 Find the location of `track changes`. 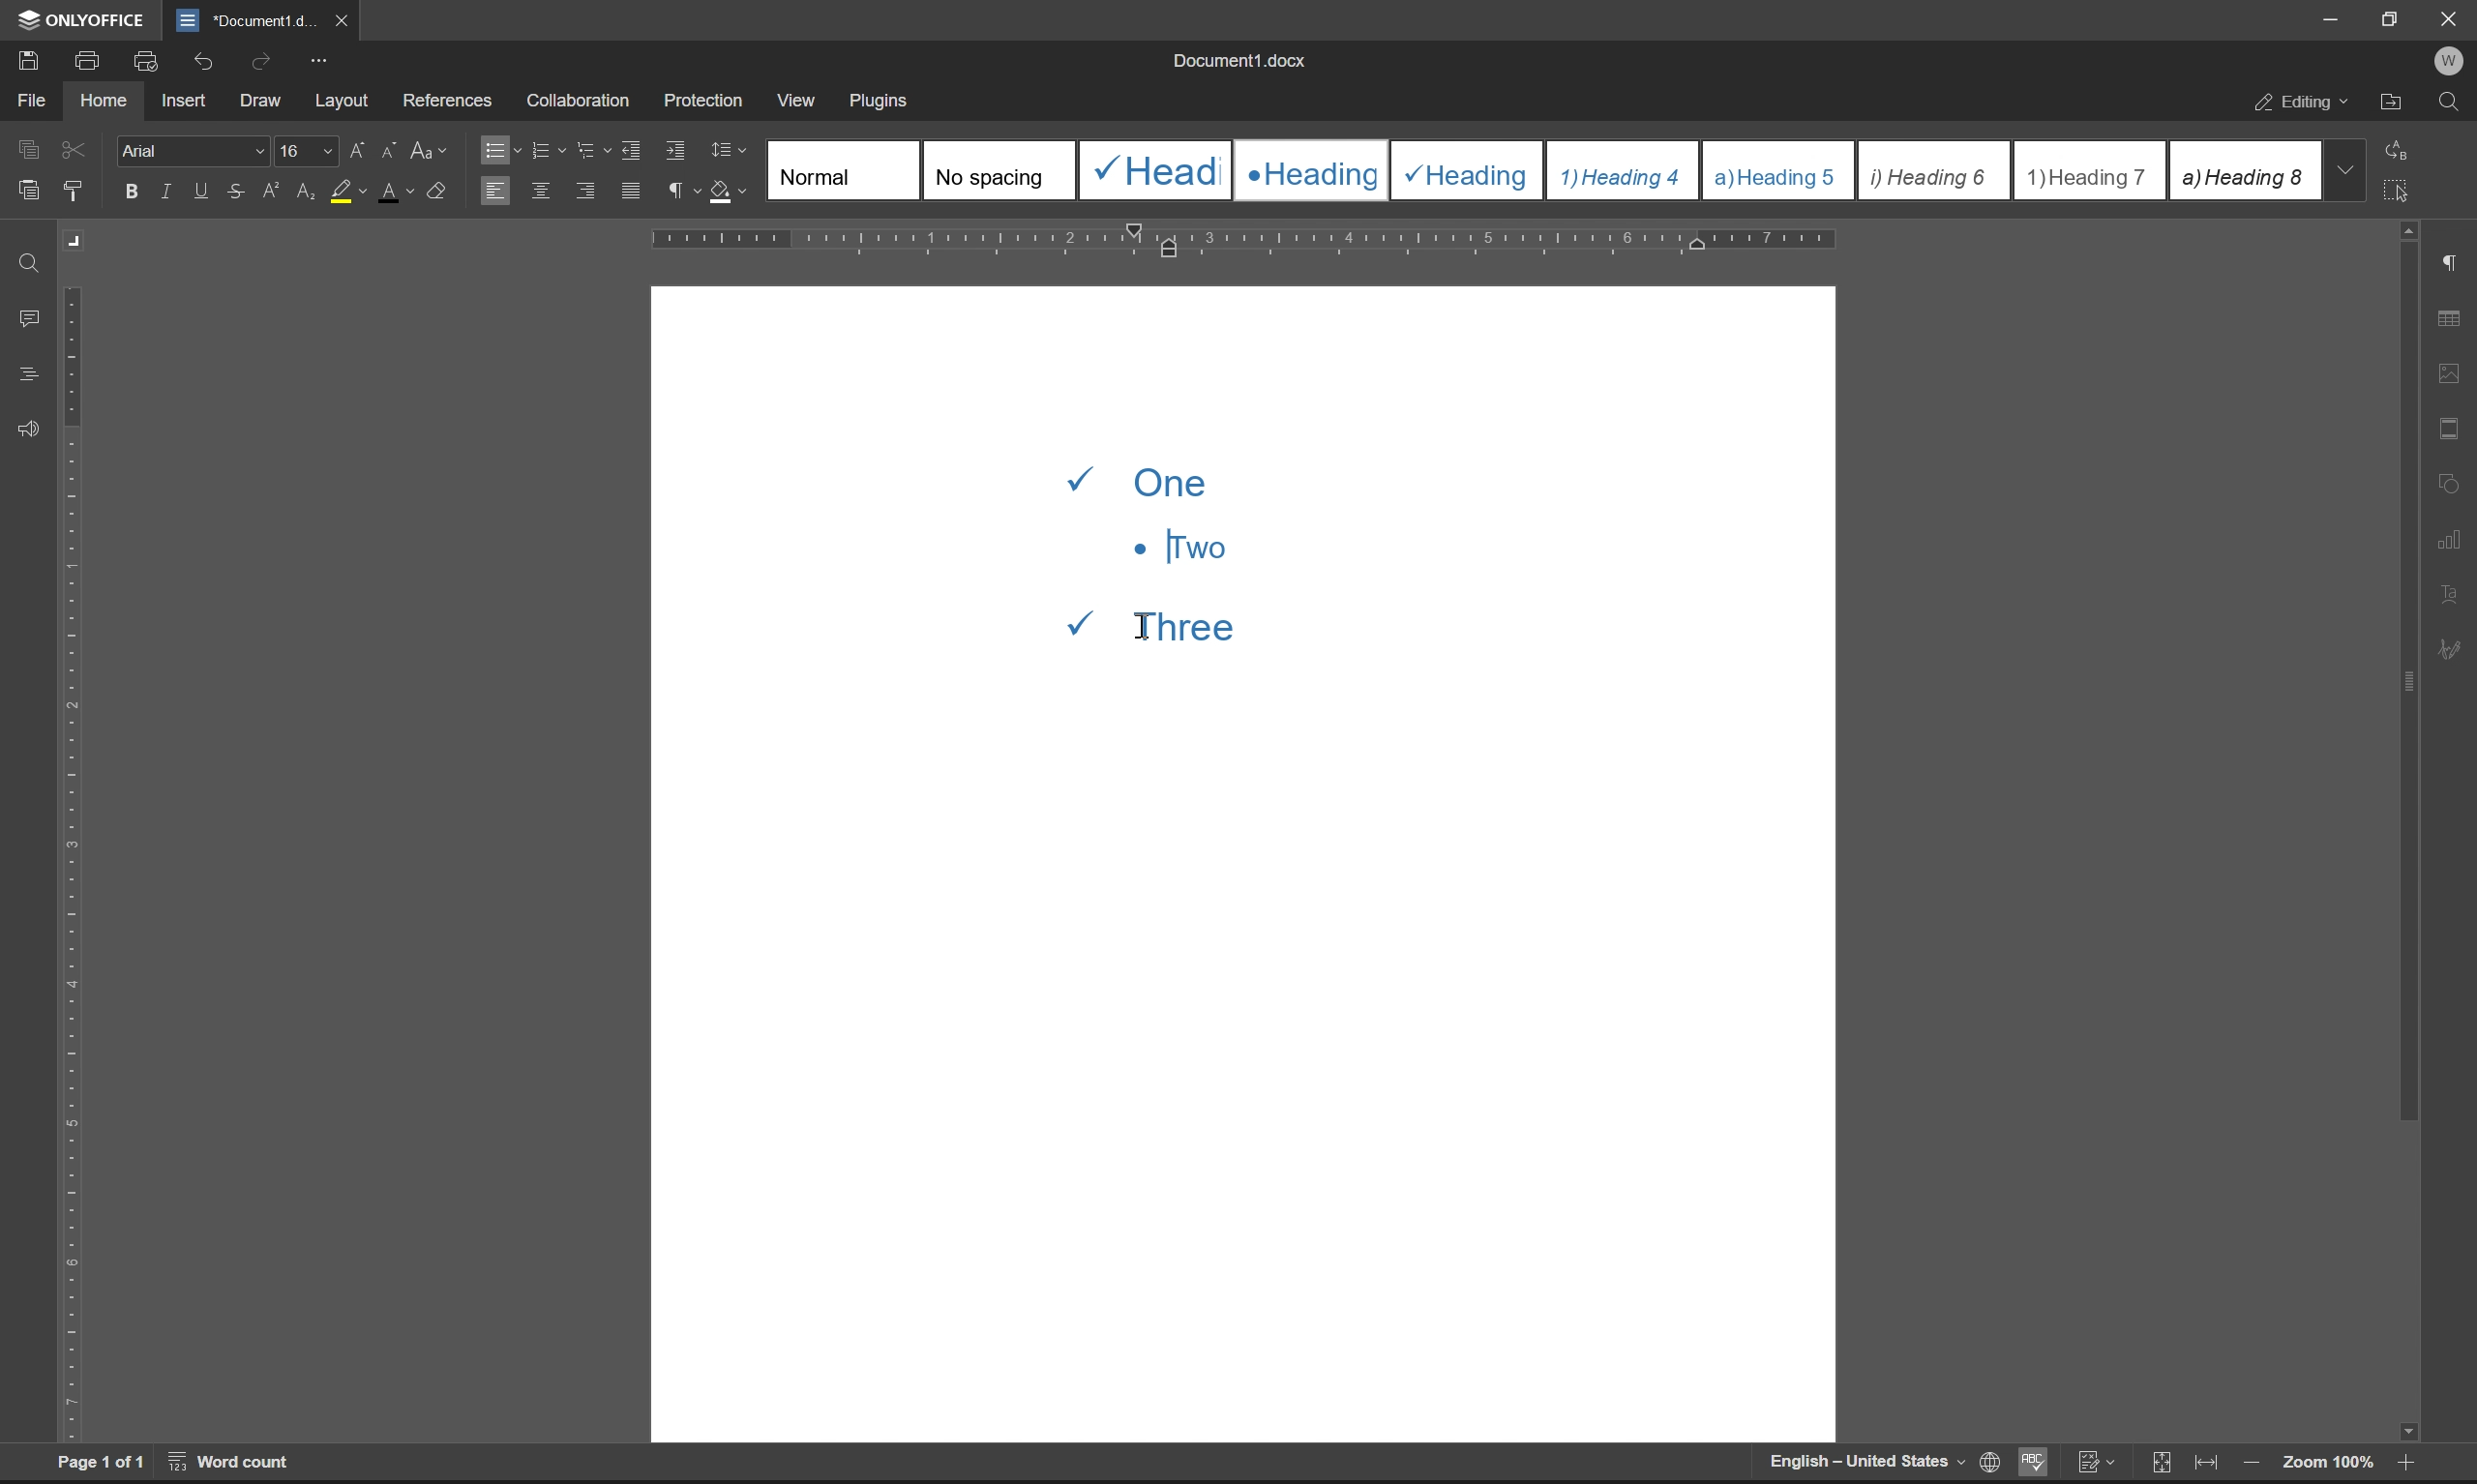

track changes is located at coordinates (2095, 1462).